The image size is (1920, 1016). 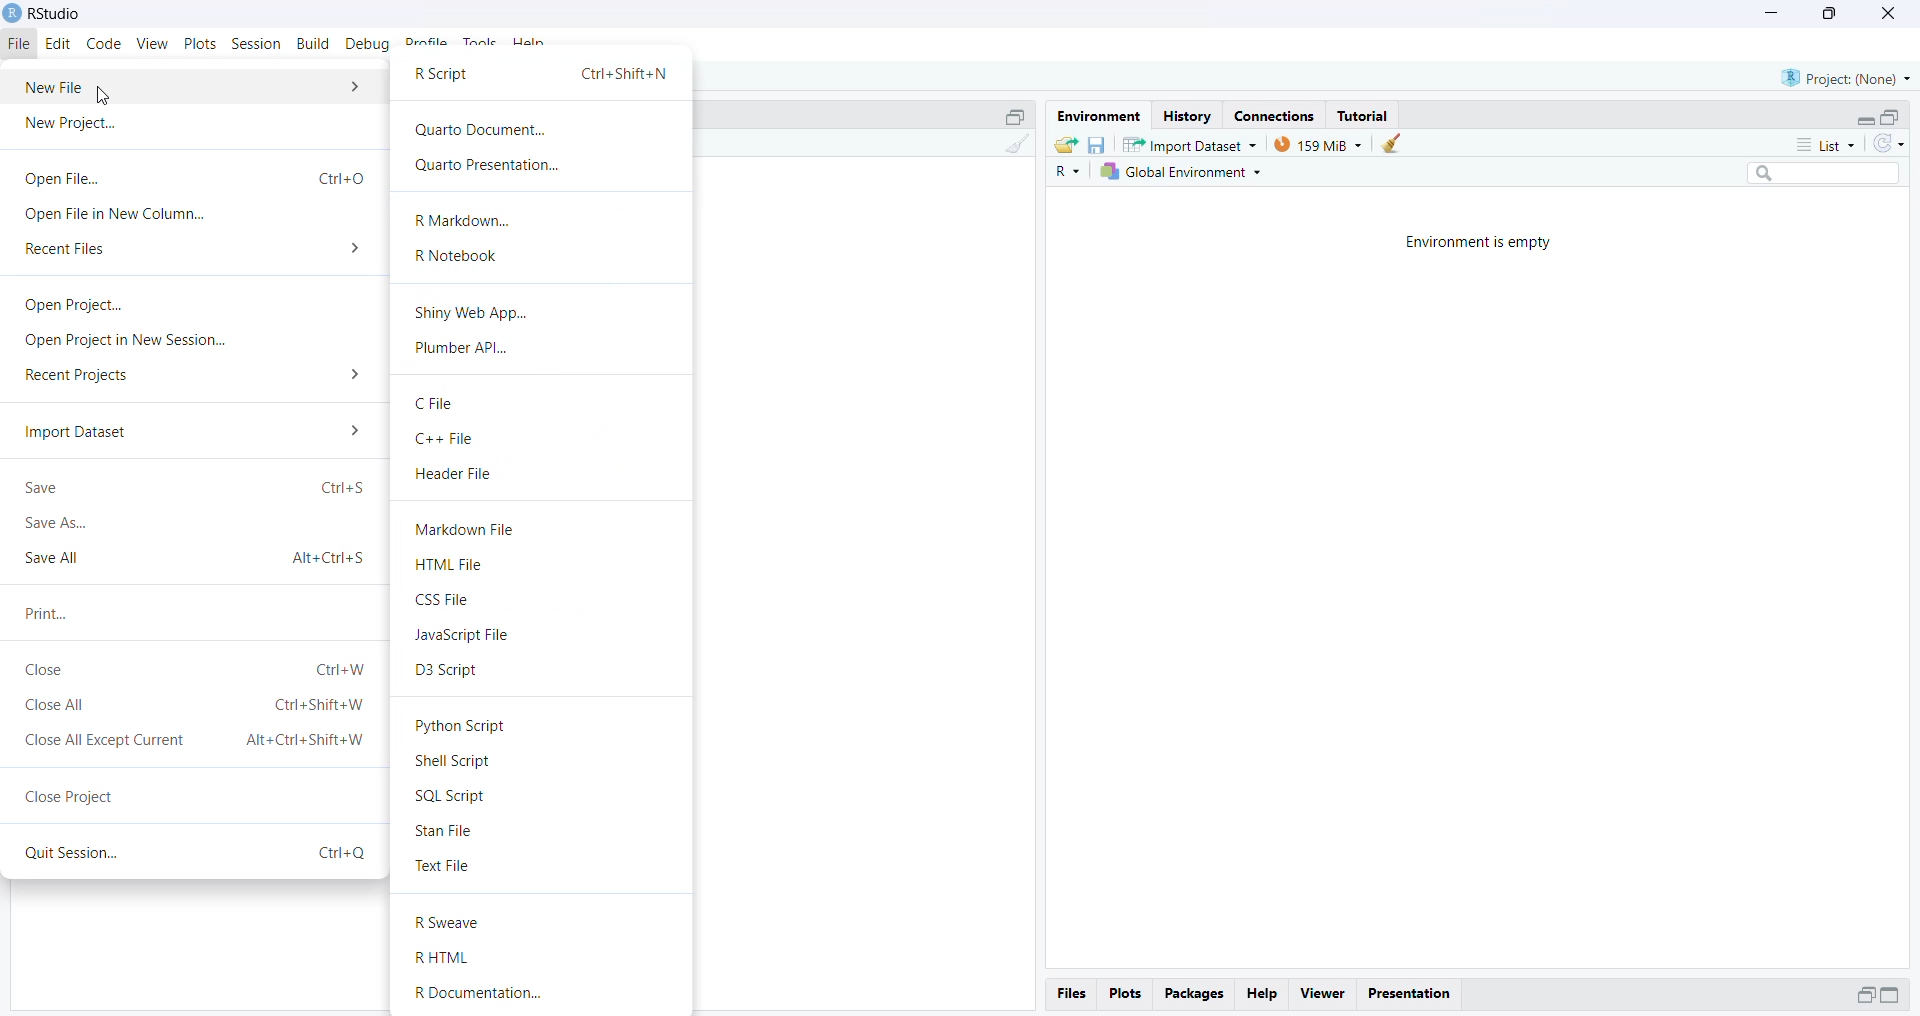 I want to click on minimize, so click(x=1772, y=15).